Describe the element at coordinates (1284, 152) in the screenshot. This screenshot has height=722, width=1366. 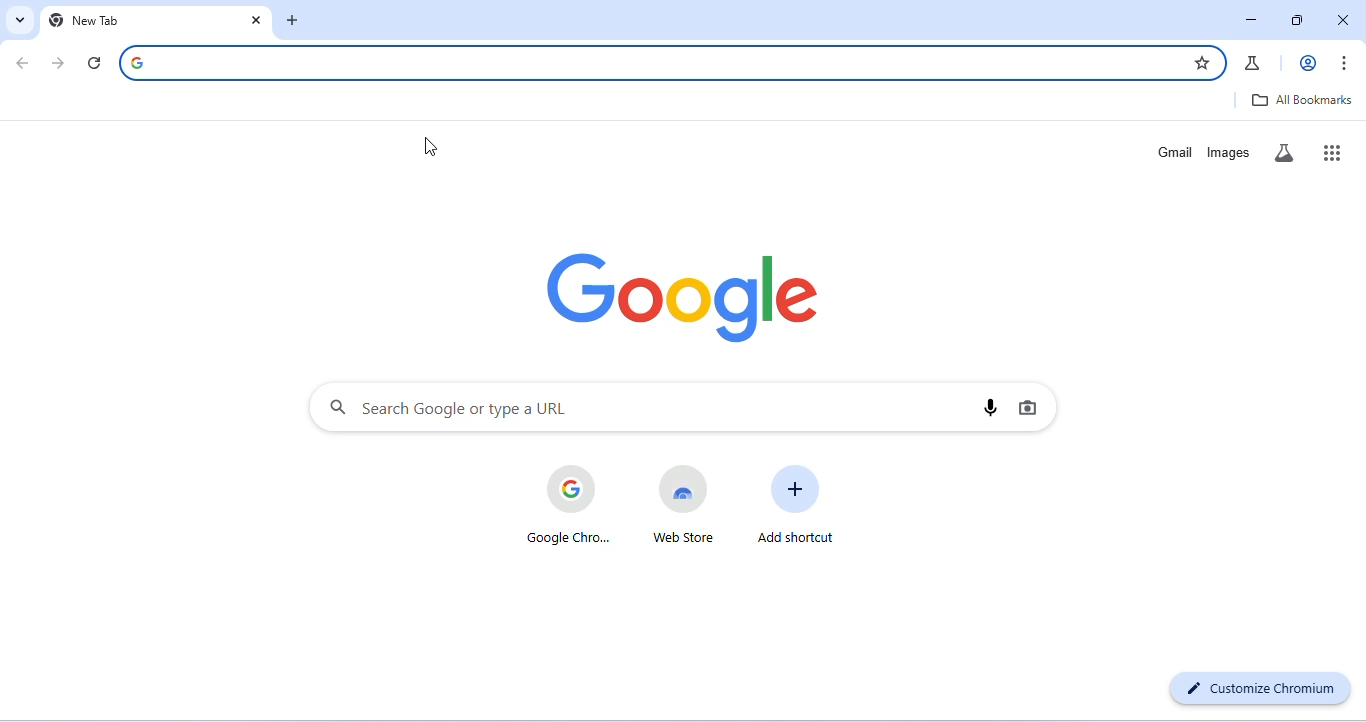
I see `search labs` at that location.